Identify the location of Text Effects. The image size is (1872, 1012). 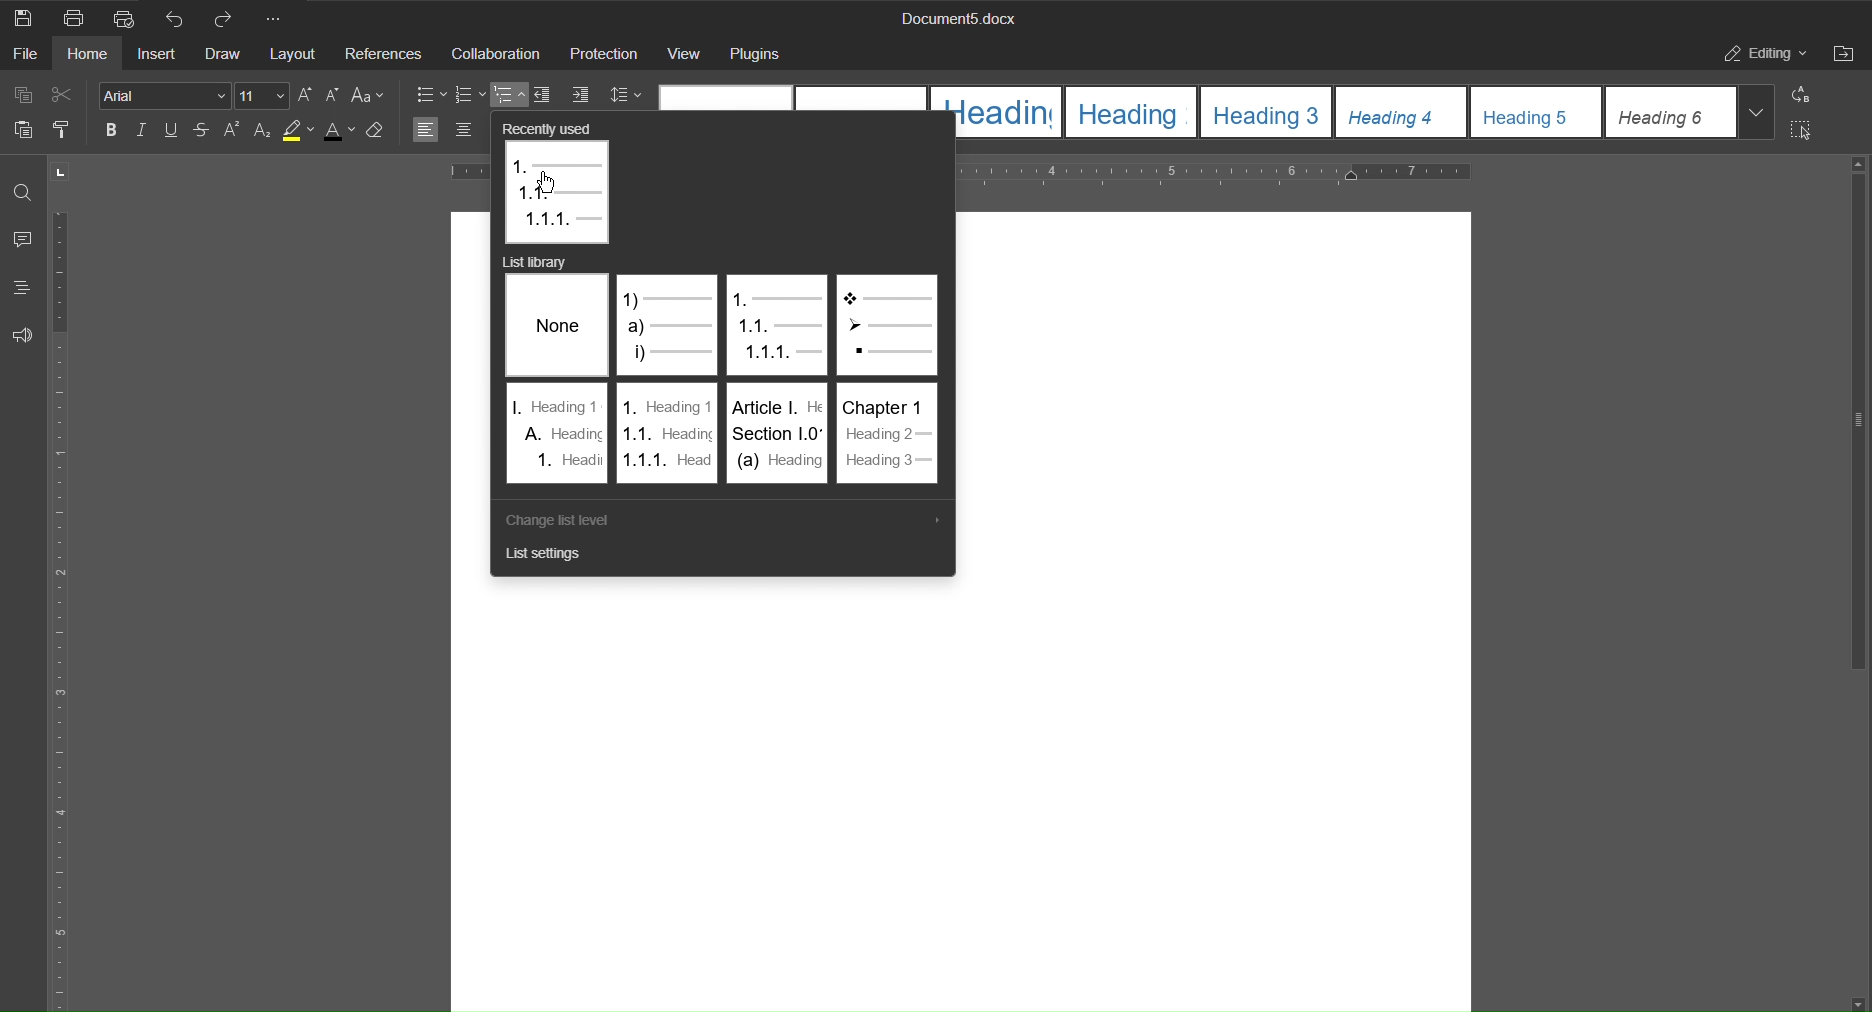
(158, 130).